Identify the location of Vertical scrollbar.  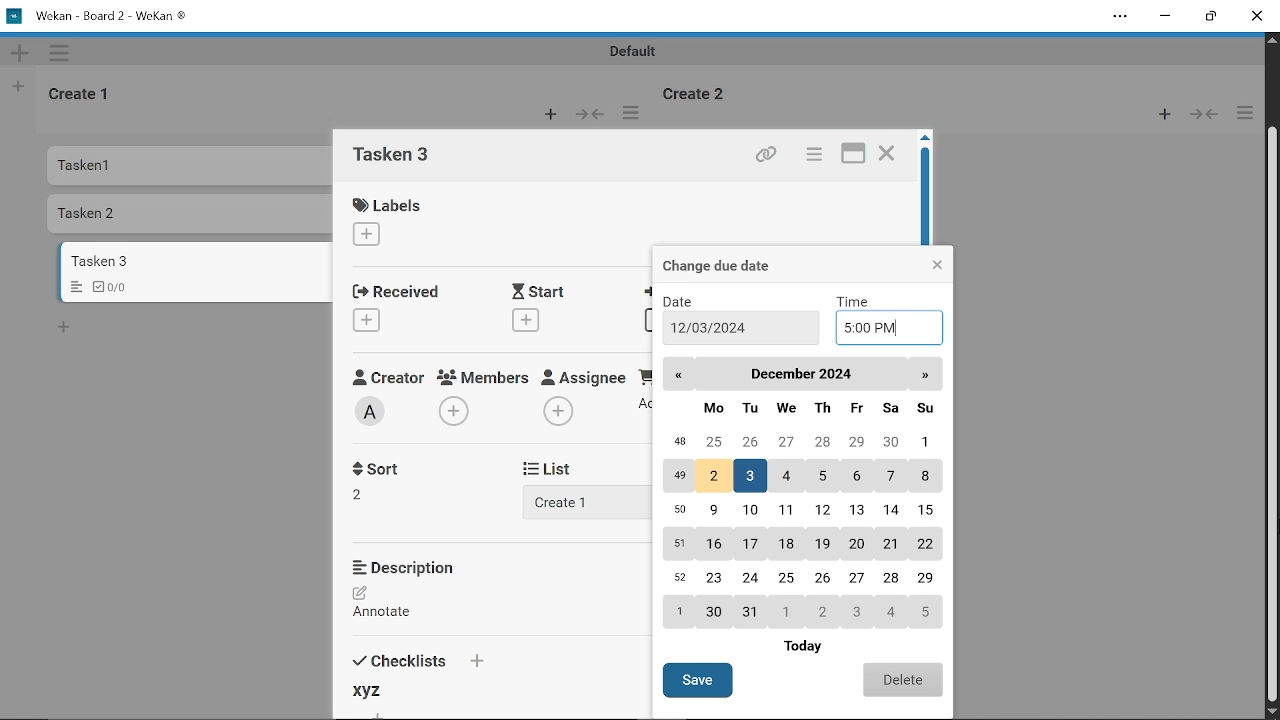
(1272, 415).